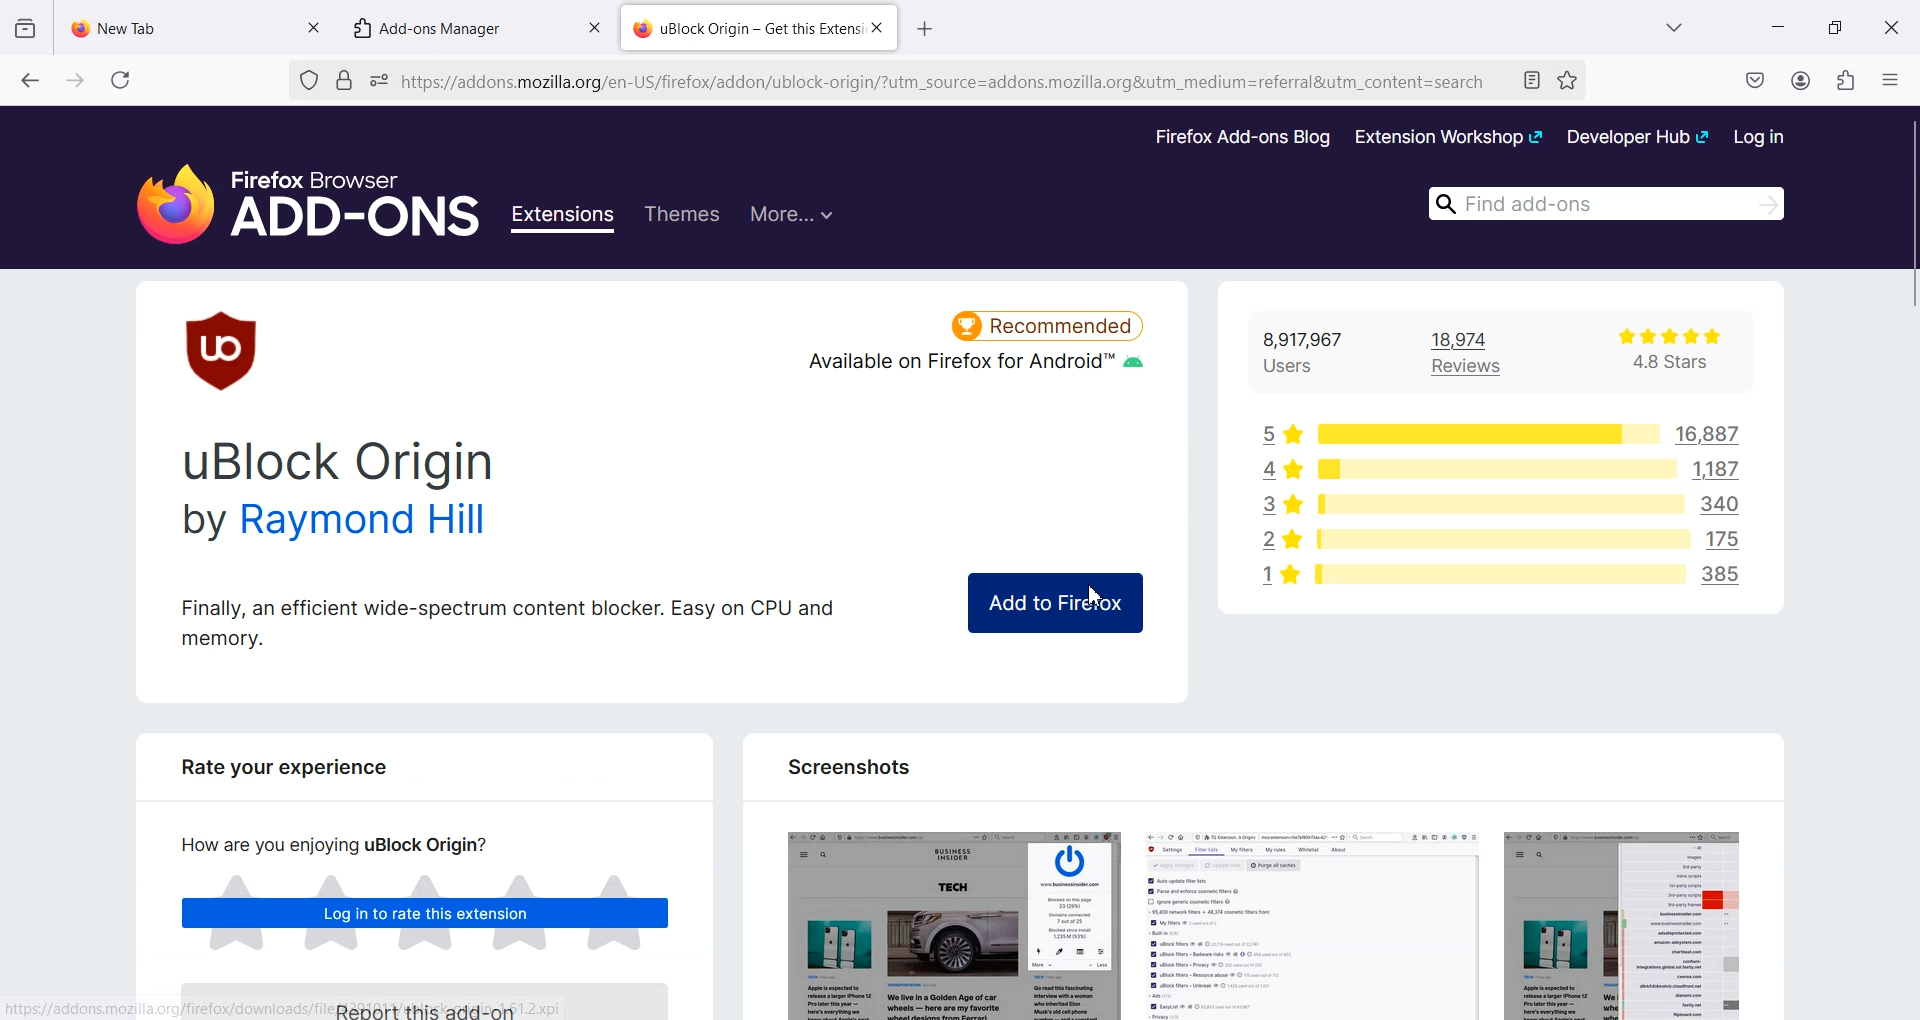  Describe the element at coordinates (1496, 471) in the screenshot. I see `rating bar` at that location.